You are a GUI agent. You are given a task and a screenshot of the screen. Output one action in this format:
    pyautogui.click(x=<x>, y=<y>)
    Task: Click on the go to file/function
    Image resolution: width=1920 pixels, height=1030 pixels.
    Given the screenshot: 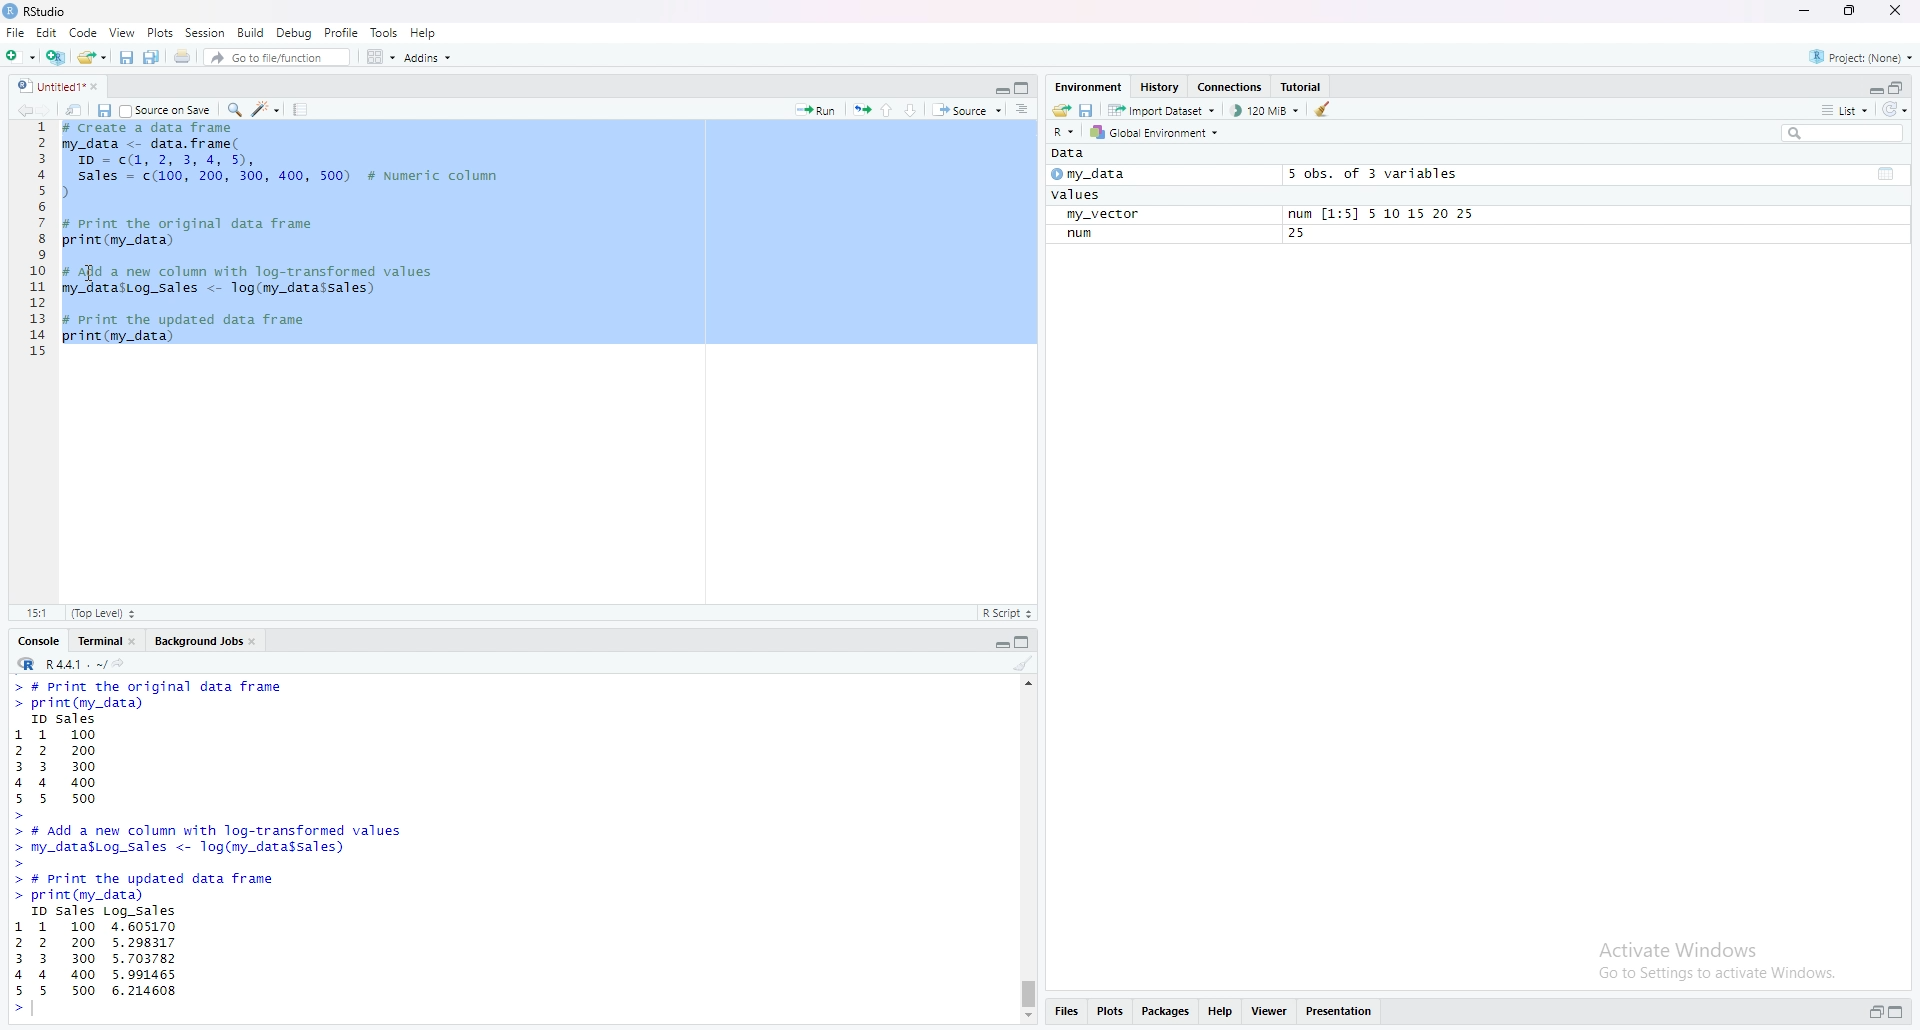 What is the action you would take?
    pyautogui.click(x=277, y=58)
    